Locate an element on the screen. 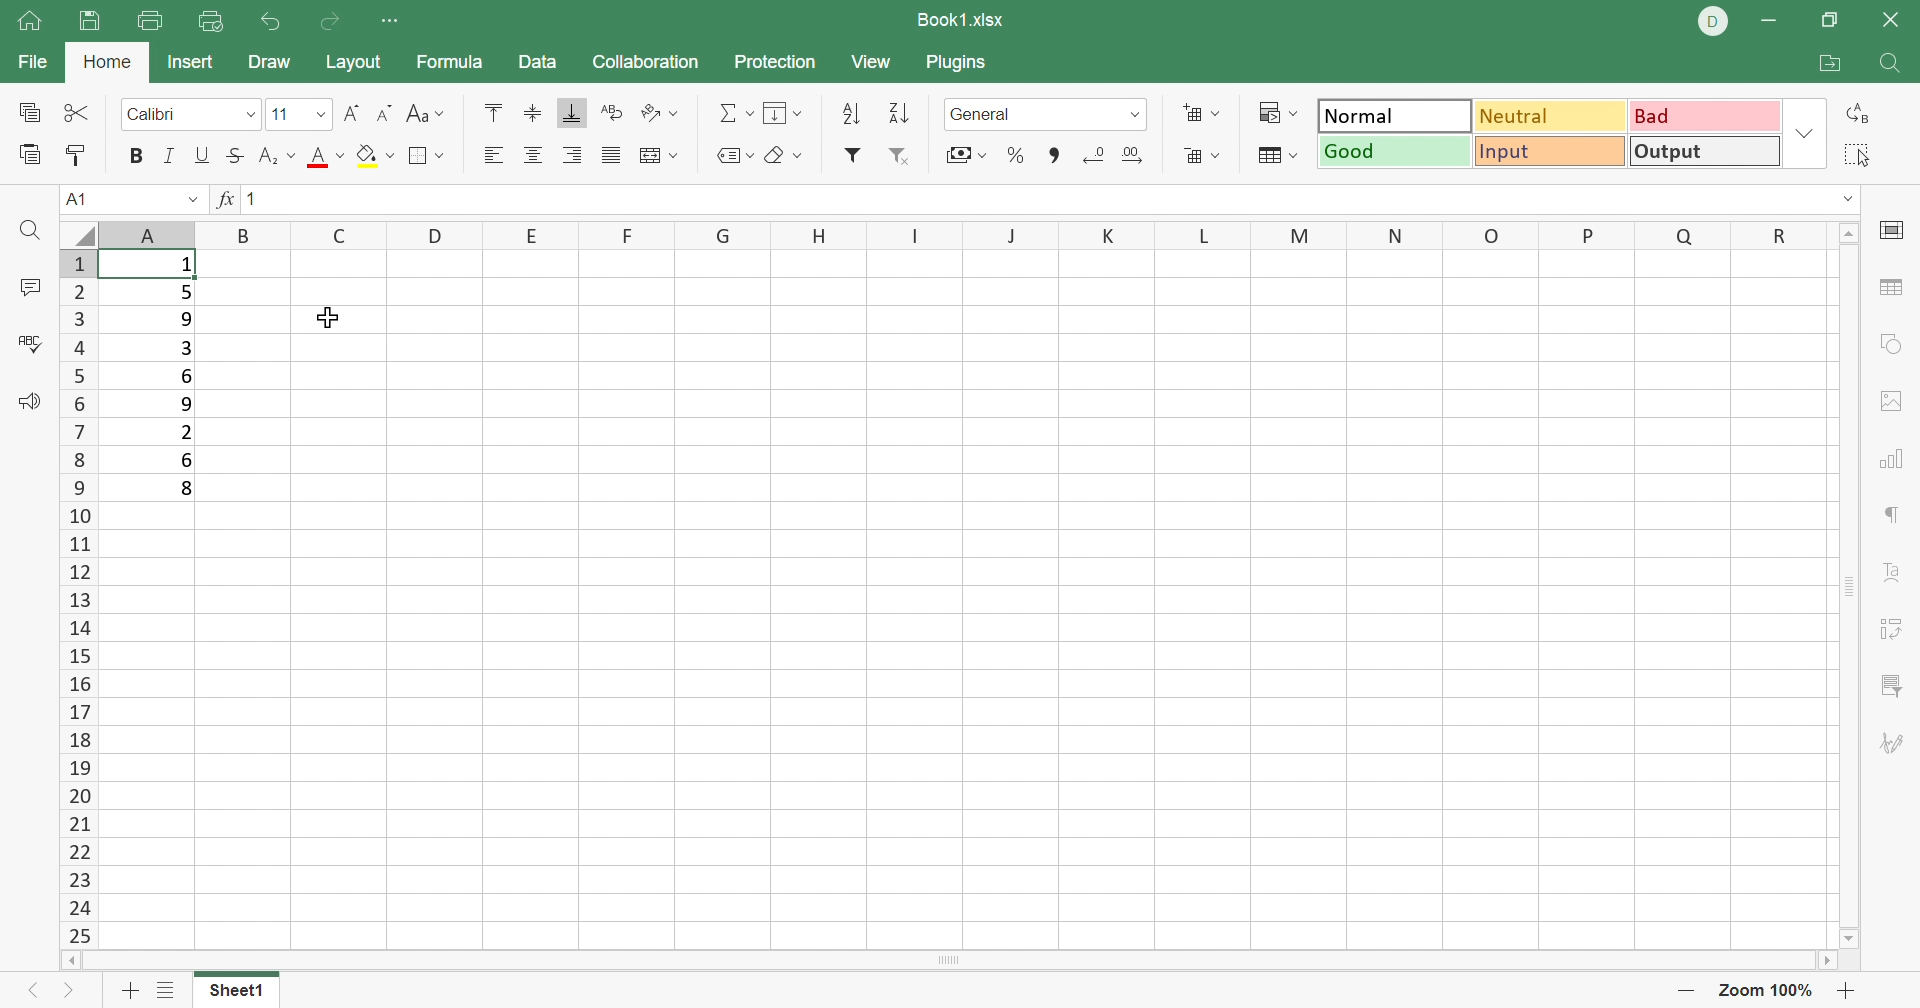 The image size is (1920, 1008). Strikethrough is located at coordinates (236, 155).